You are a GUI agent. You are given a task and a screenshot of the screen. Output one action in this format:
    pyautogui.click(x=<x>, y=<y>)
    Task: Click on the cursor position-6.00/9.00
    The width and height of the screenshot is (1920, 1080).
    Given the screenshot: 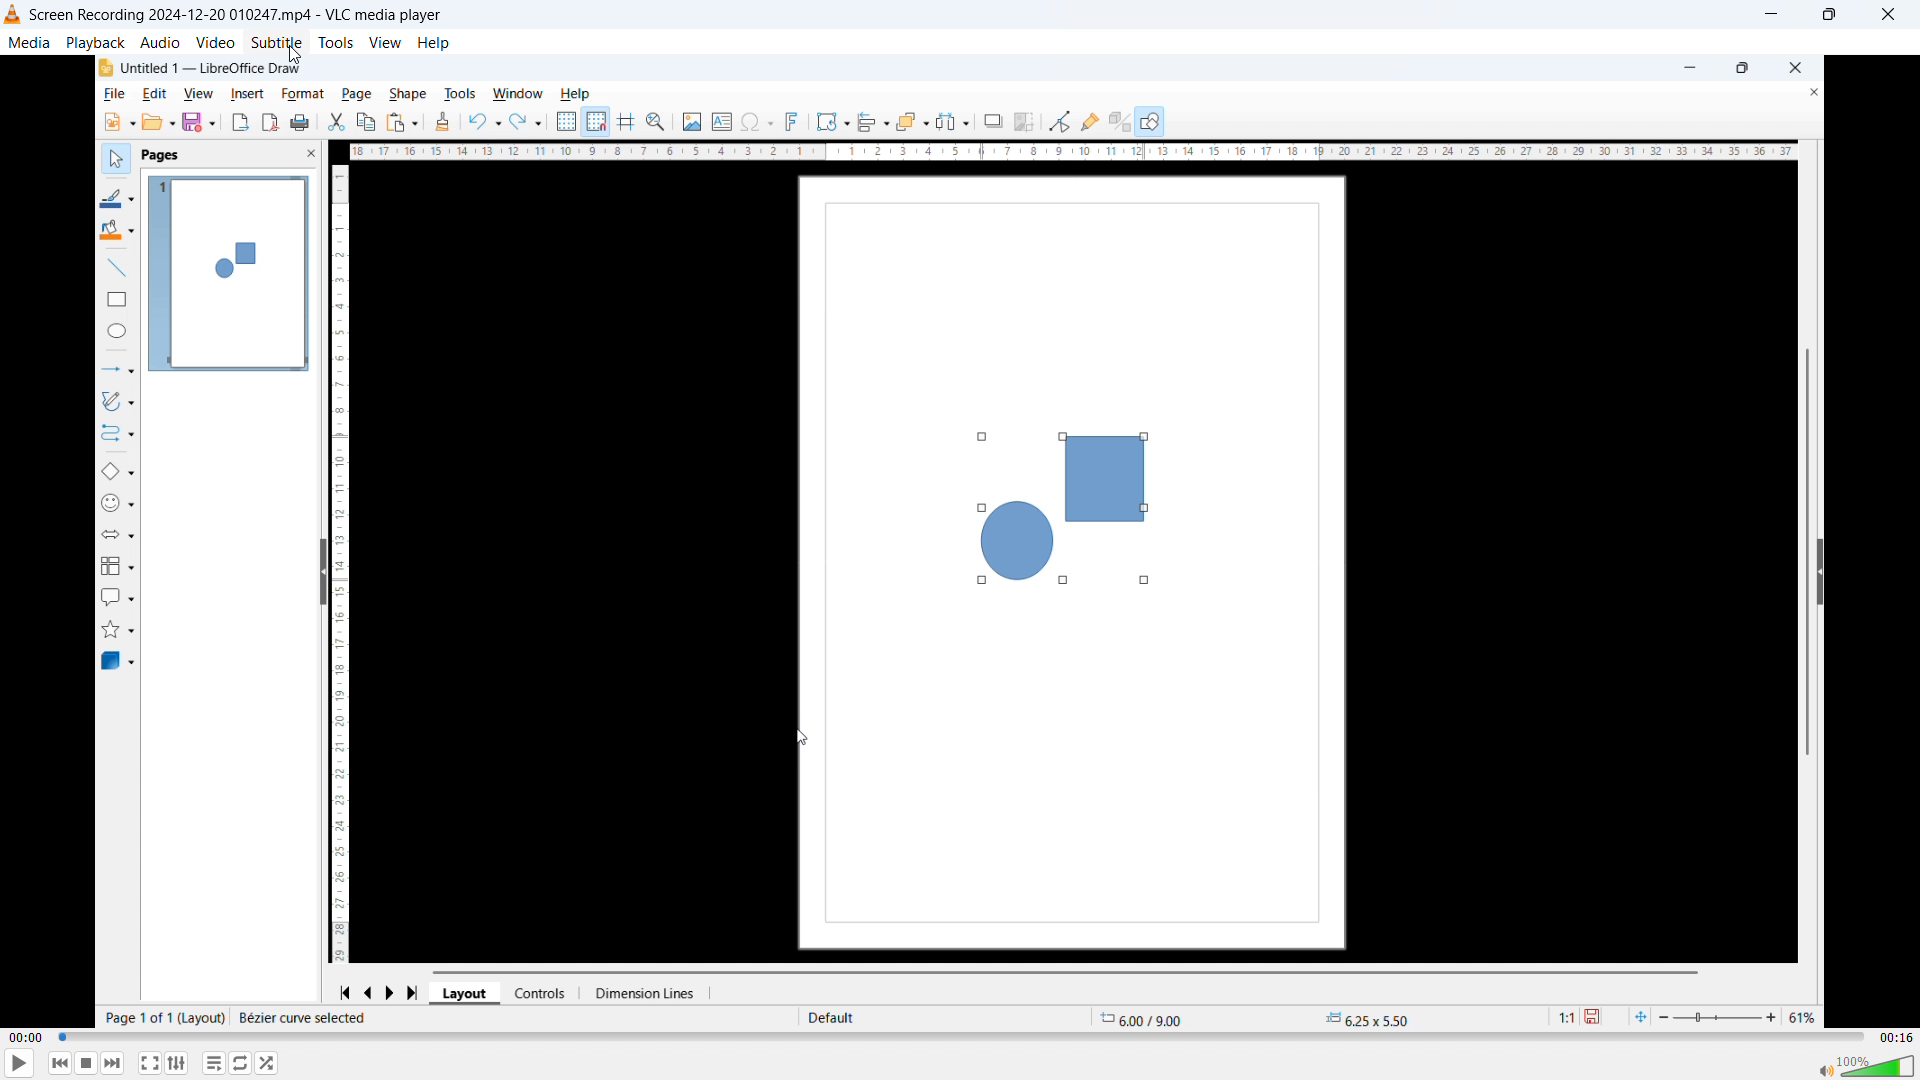 What is the action you would take?
    pyautogui.click(x=1150, y=1016)
    